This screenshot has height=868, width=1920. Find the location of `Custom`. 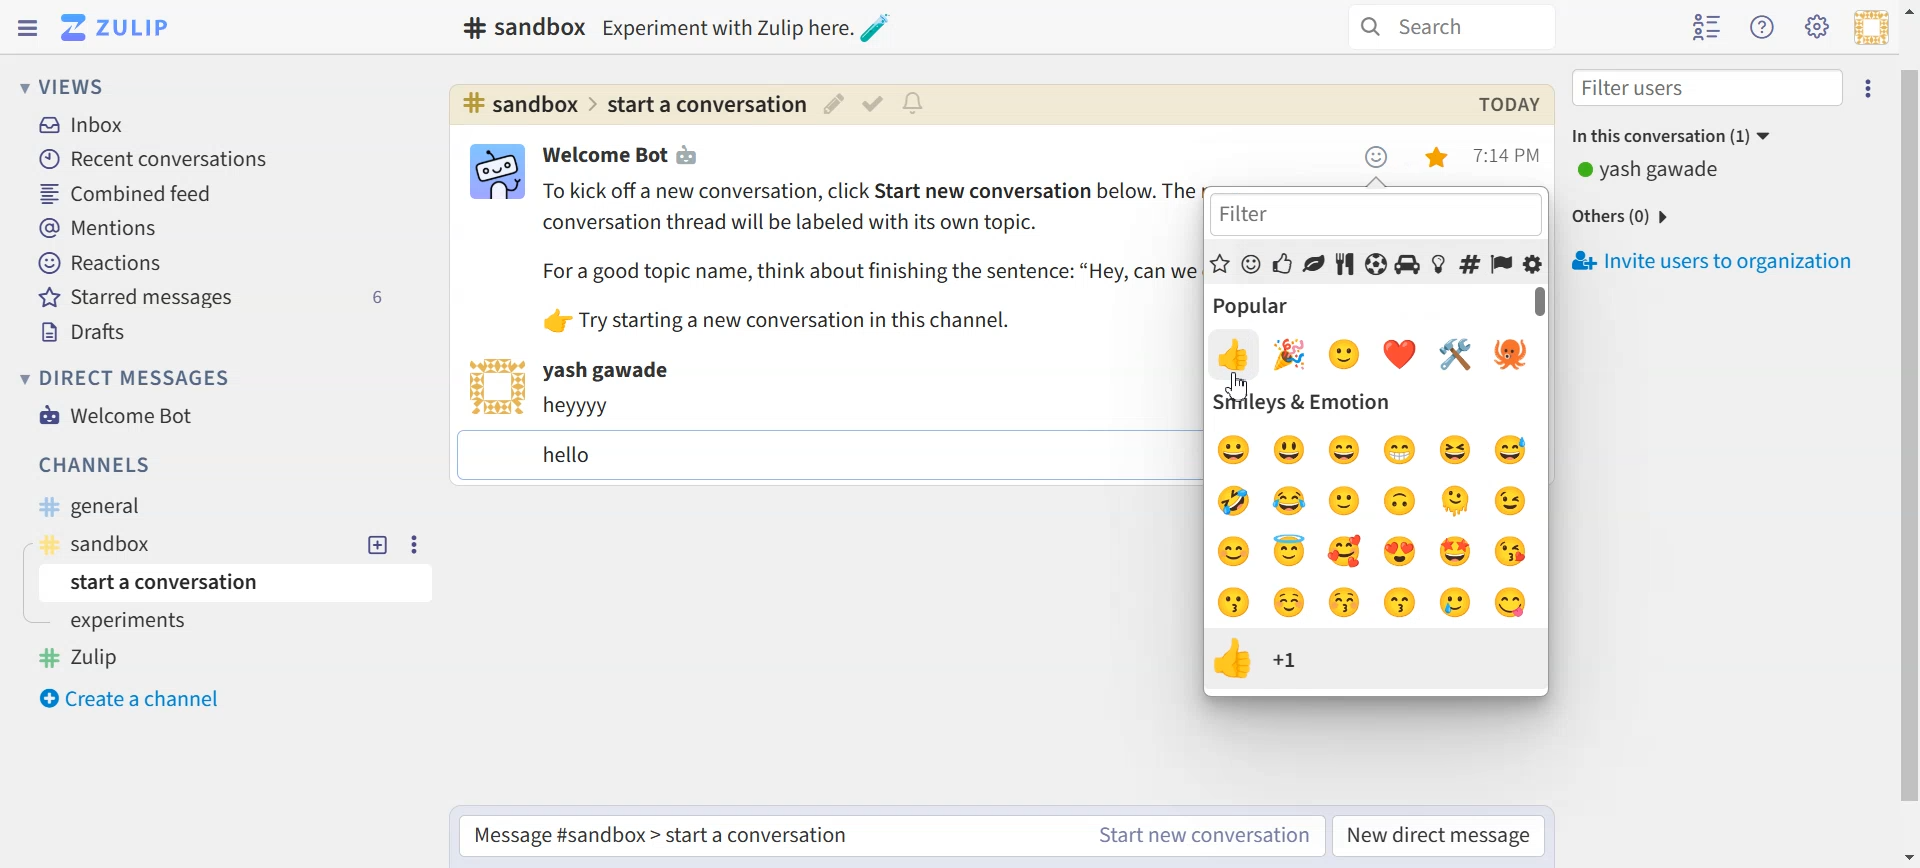

Custom is located at coordinates (1533, 265).